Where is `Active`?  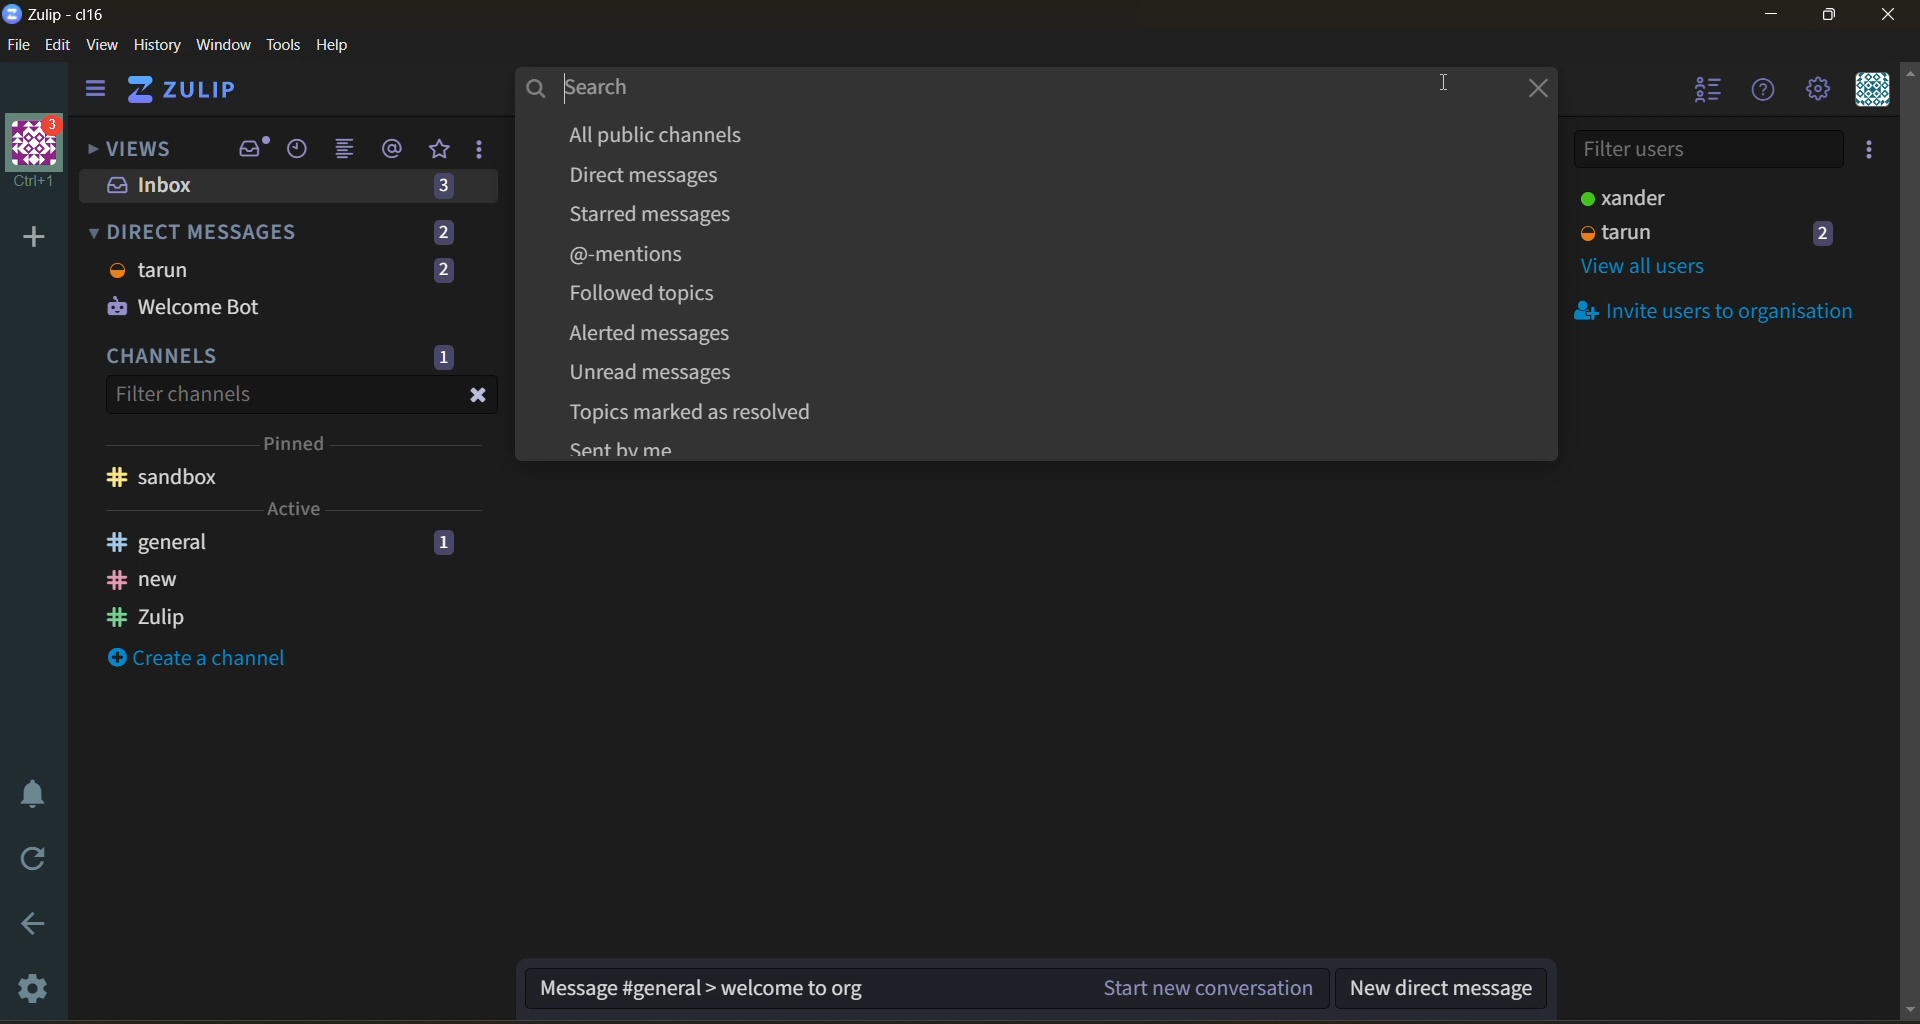
Active is located at coordinates (294, 508).